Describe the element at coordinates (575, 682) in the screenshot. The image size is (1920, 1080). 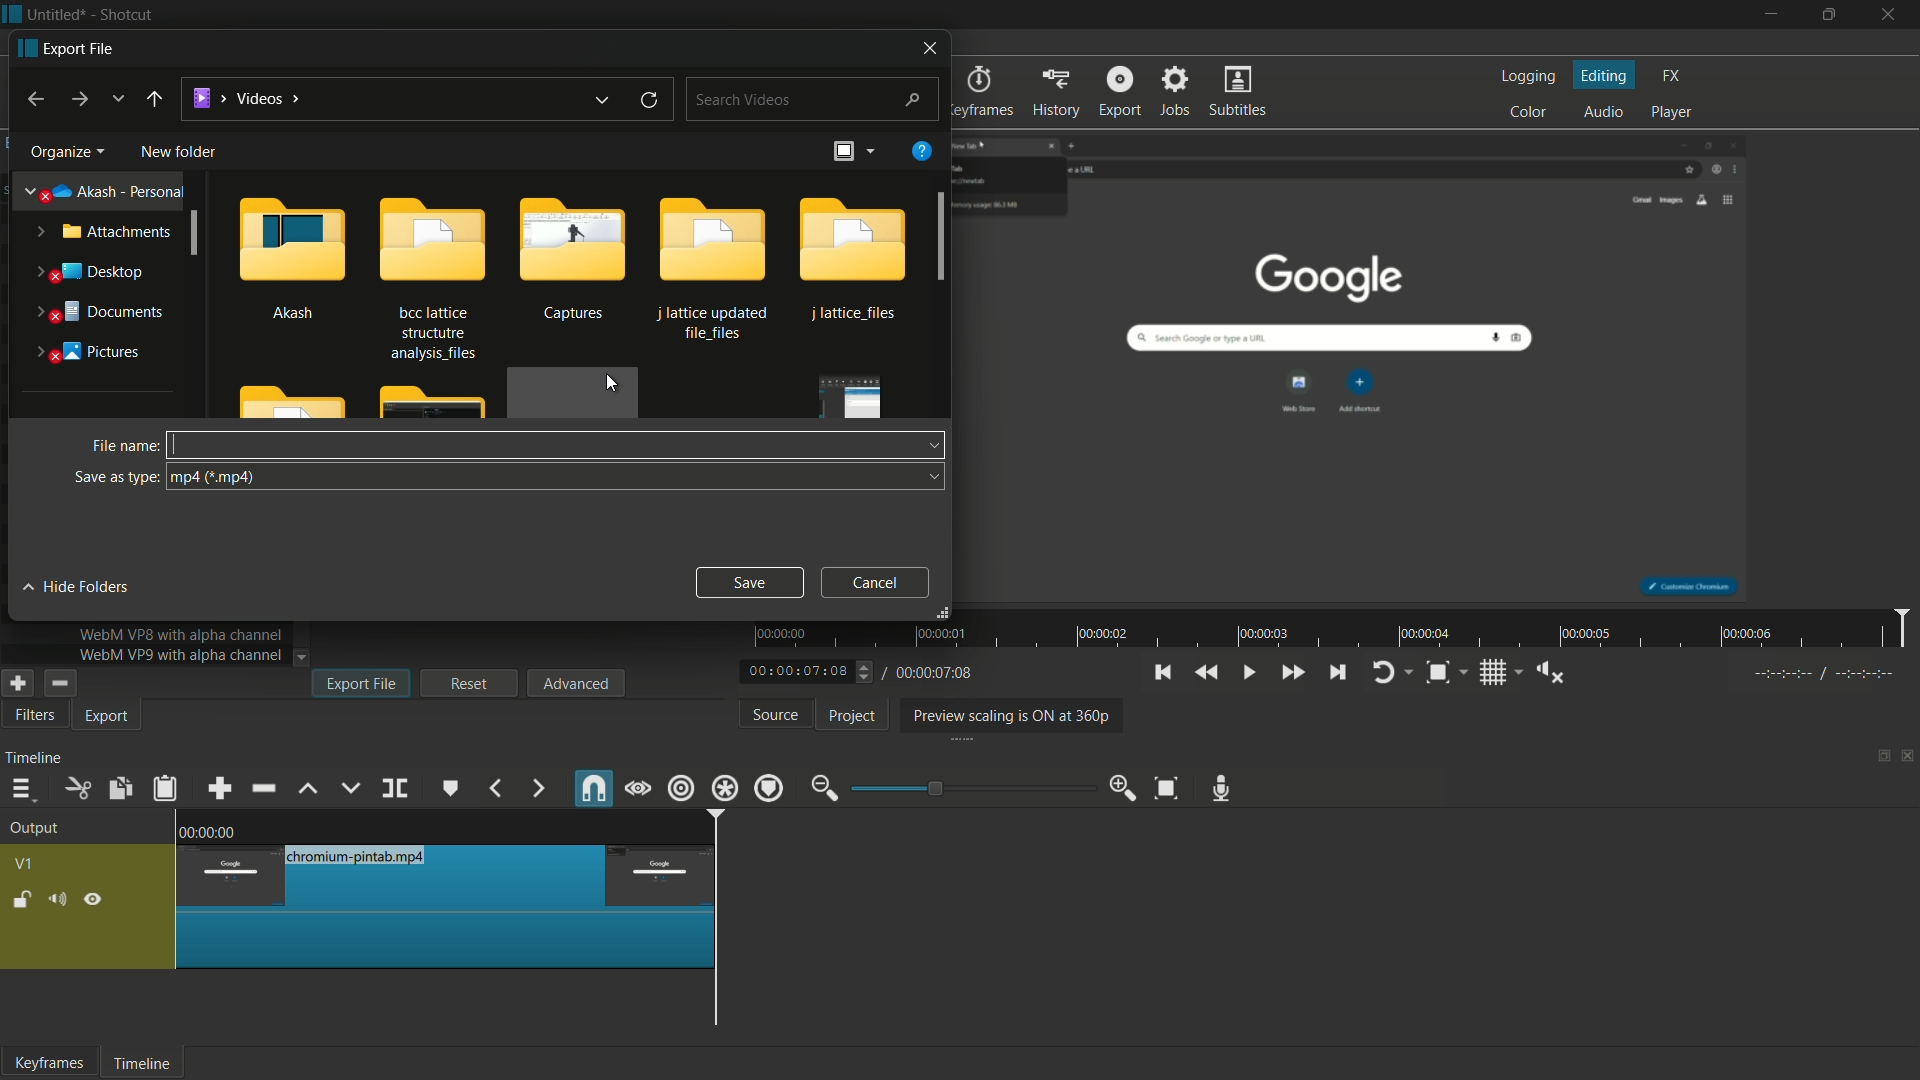
I see `advanced` at that location.